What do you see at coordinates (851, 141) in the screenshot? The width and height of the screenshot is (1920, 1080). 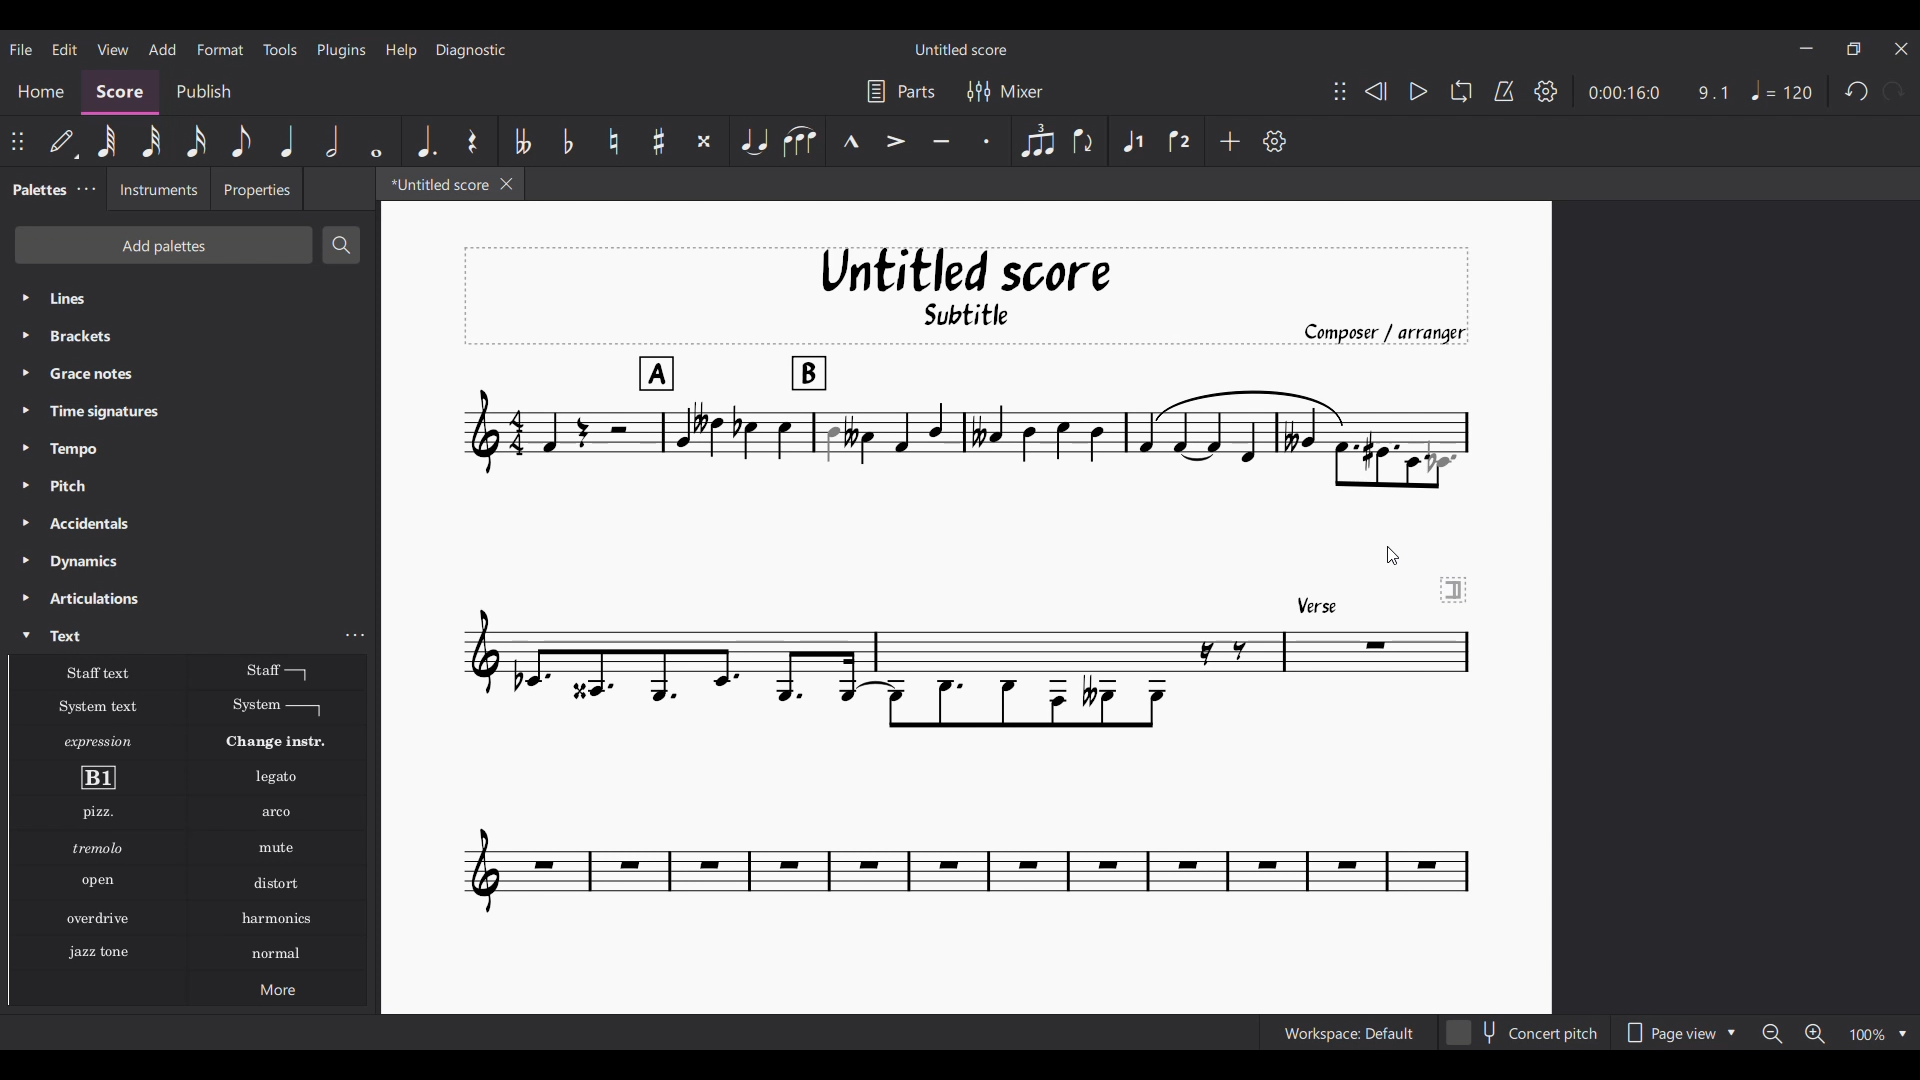 I see `Marcato` at bounding box center [851, 141].